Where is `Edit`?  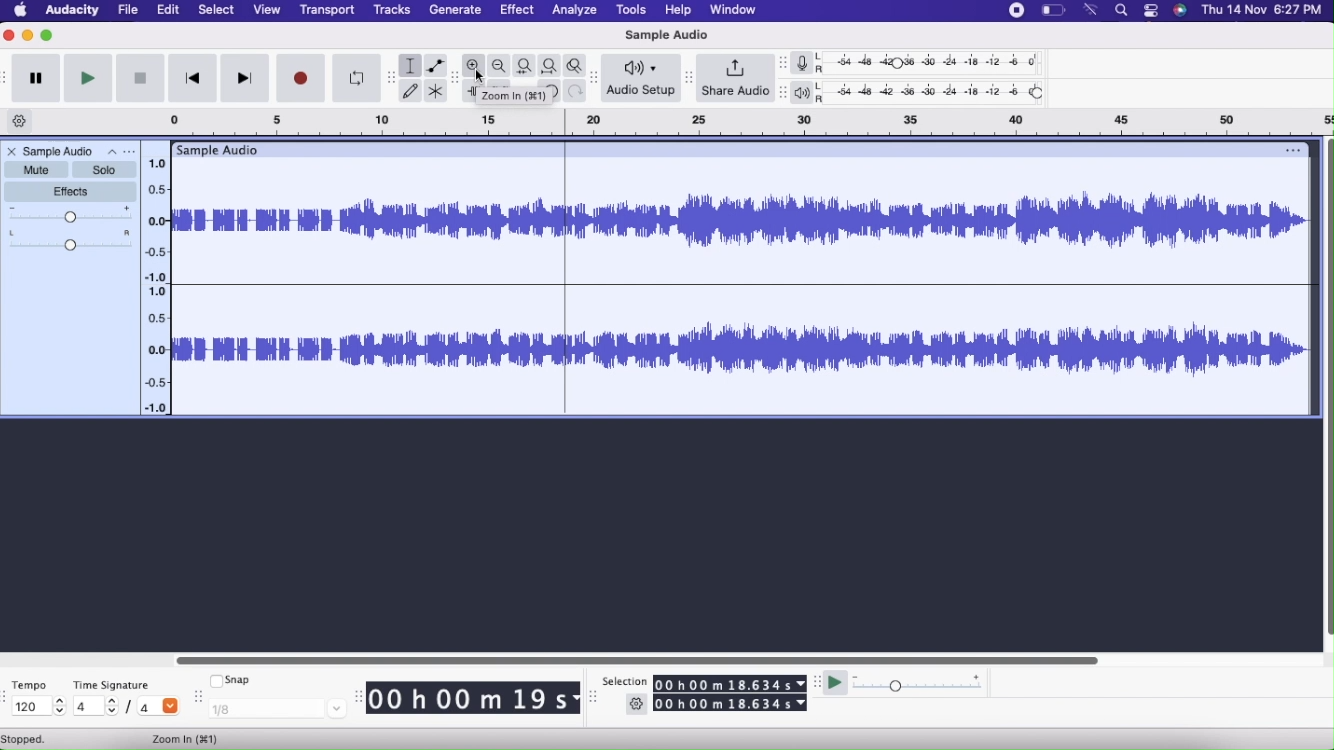 Edit is located at coordinates (170, 10).